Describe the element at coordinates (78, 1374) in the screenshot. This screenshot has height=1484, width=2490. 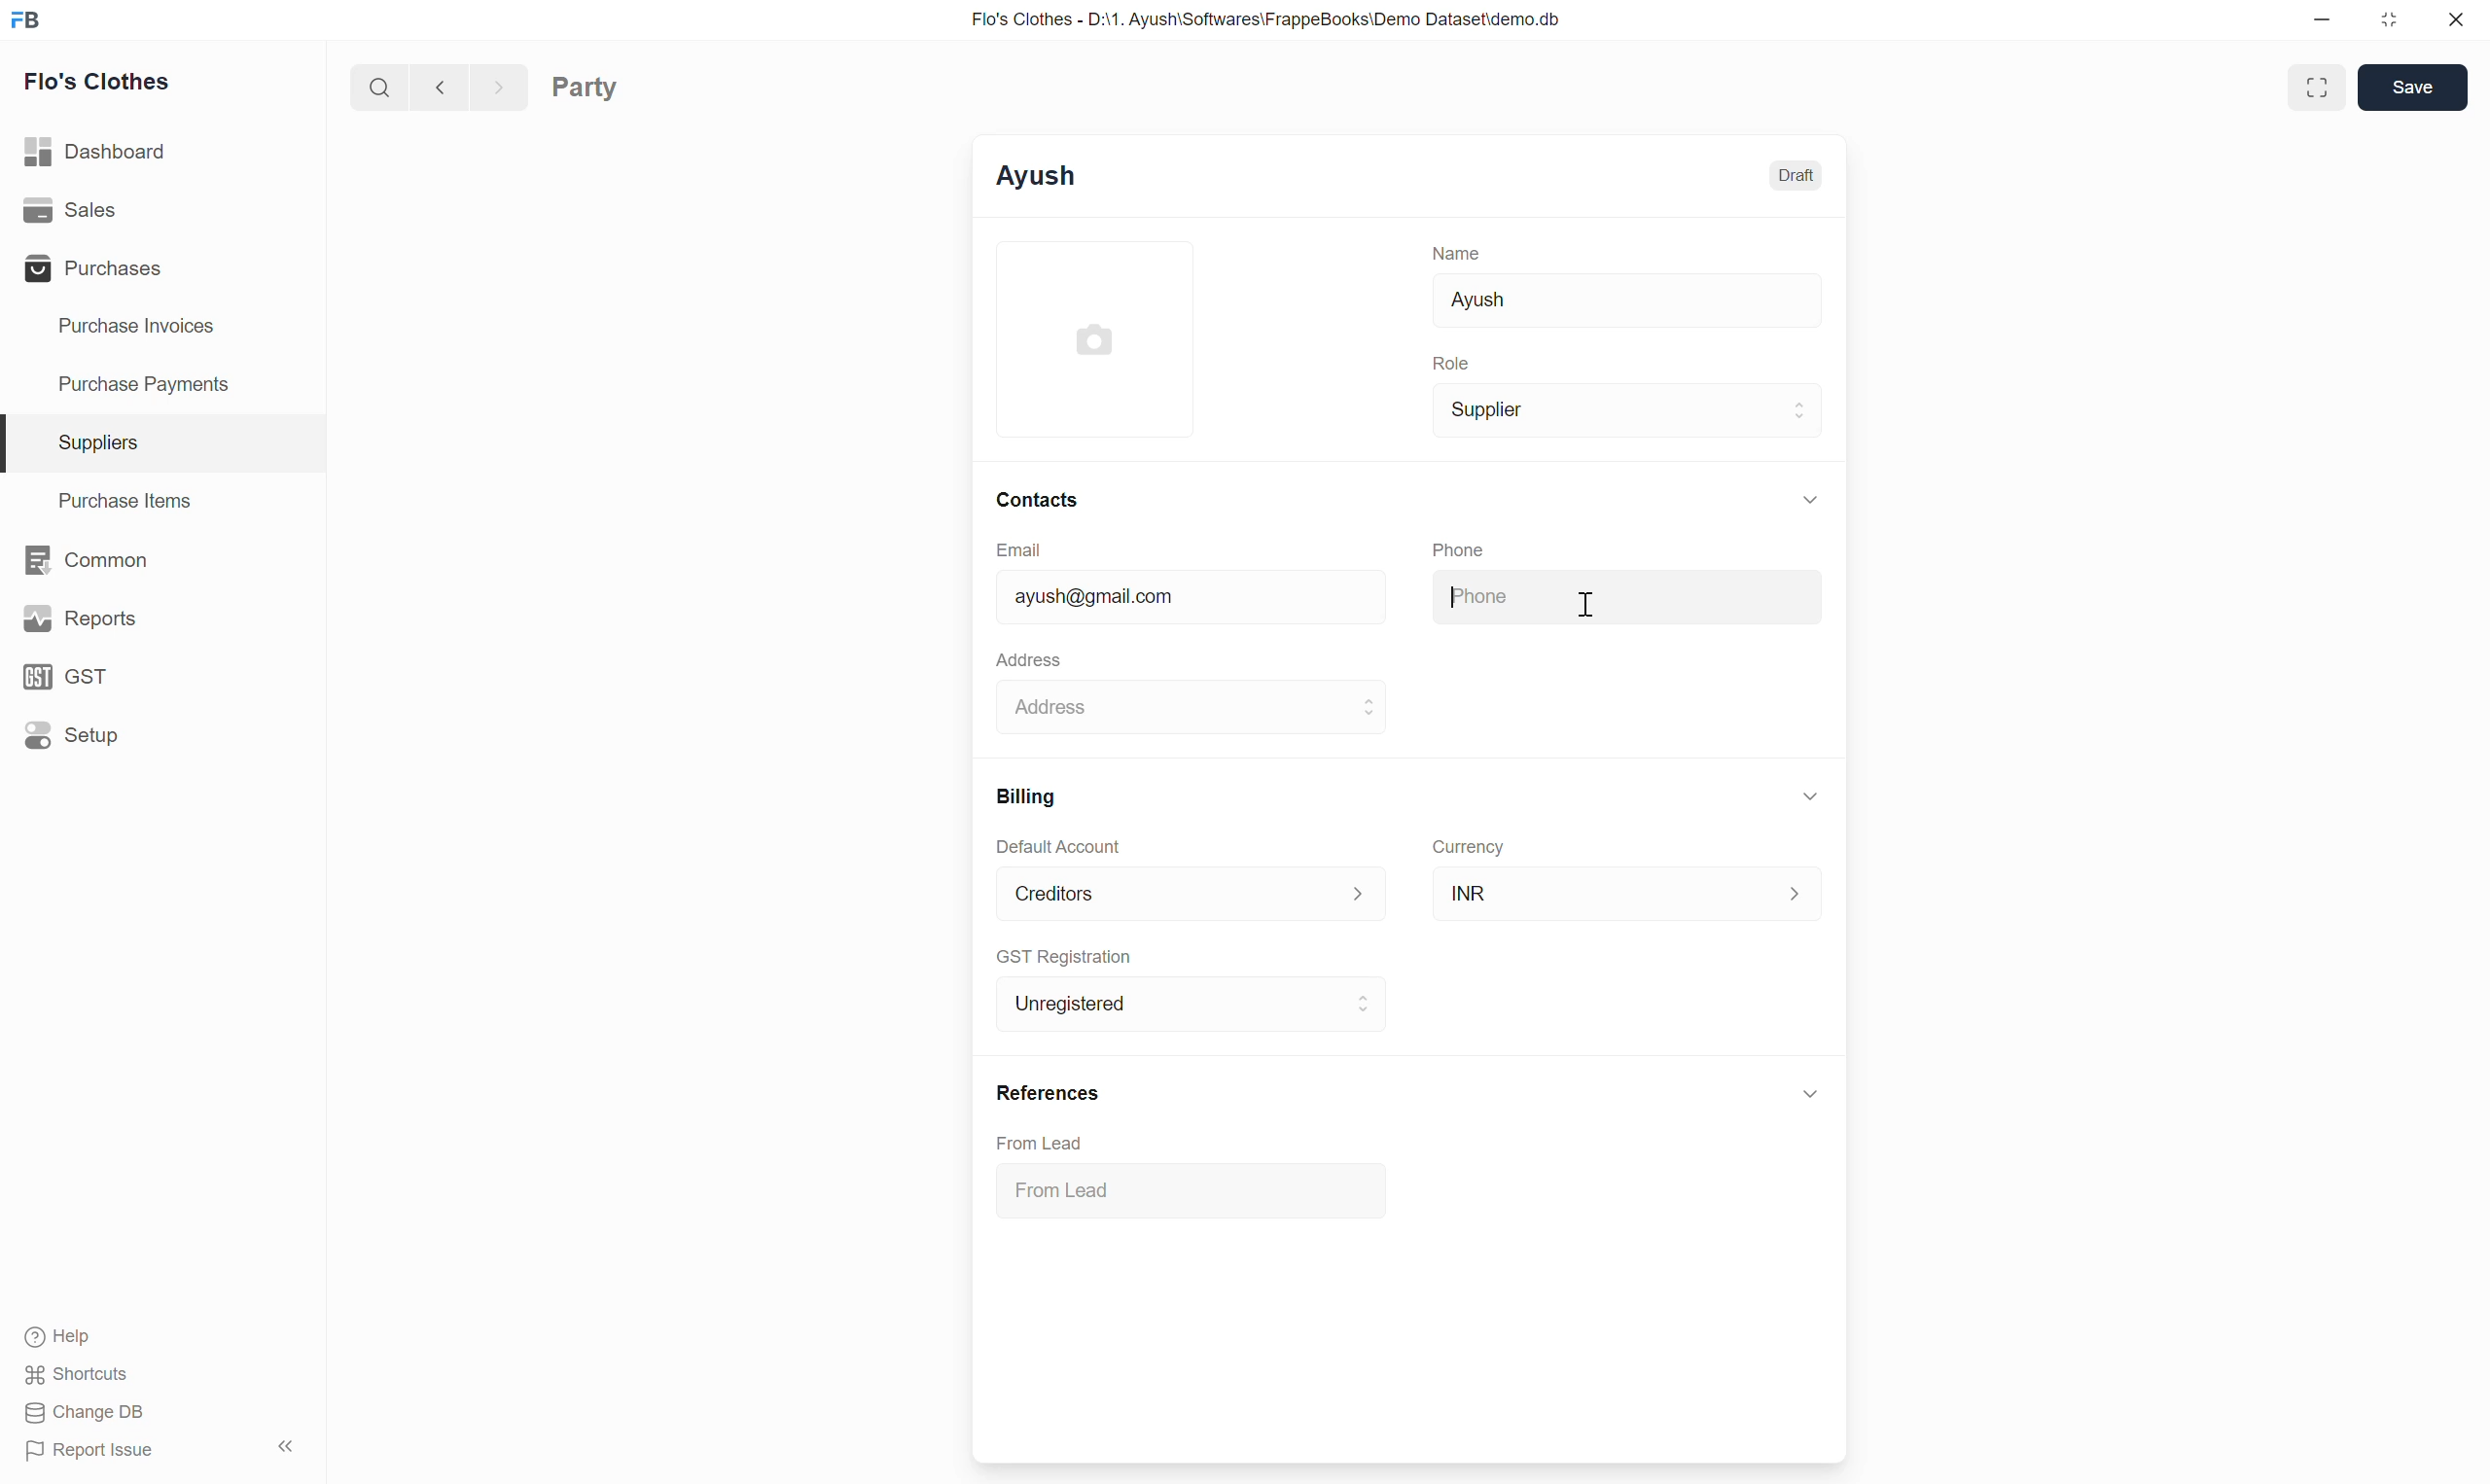
I see `Shortcuts` at that location.